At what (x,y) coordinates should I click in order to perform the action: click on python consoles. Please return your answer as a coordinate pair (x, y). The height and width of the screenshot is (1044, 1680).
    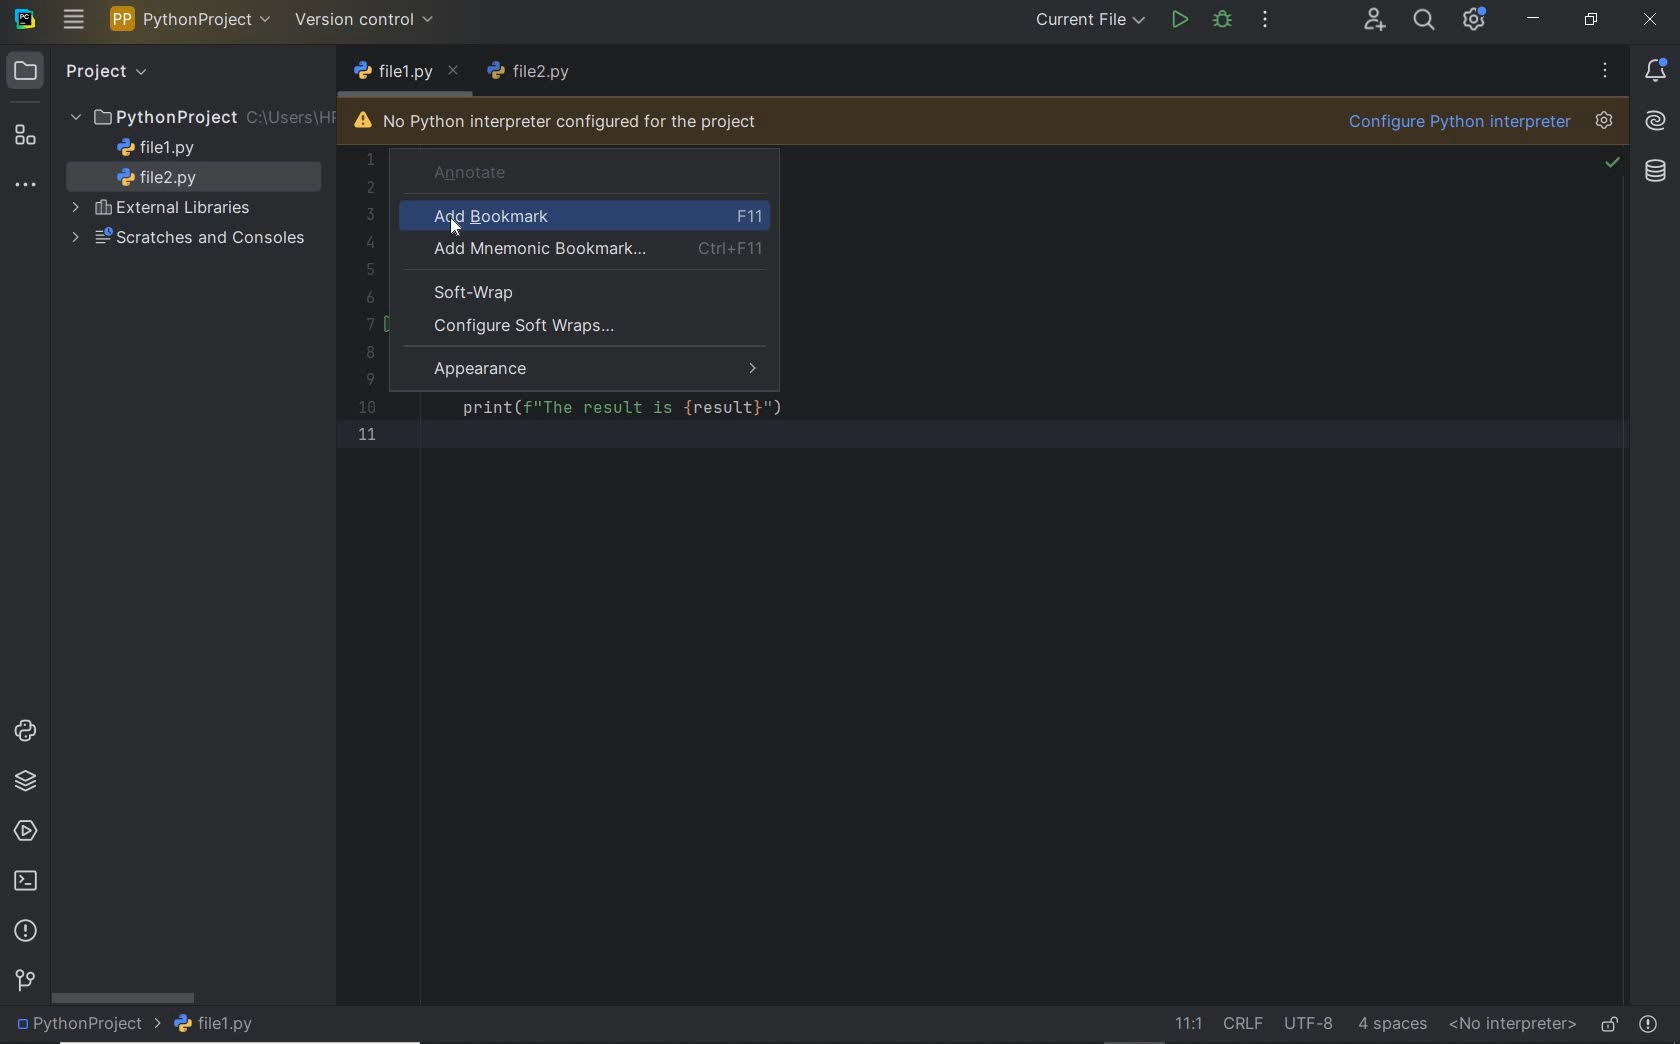
    Looking at the image, I should click on (24, 732).